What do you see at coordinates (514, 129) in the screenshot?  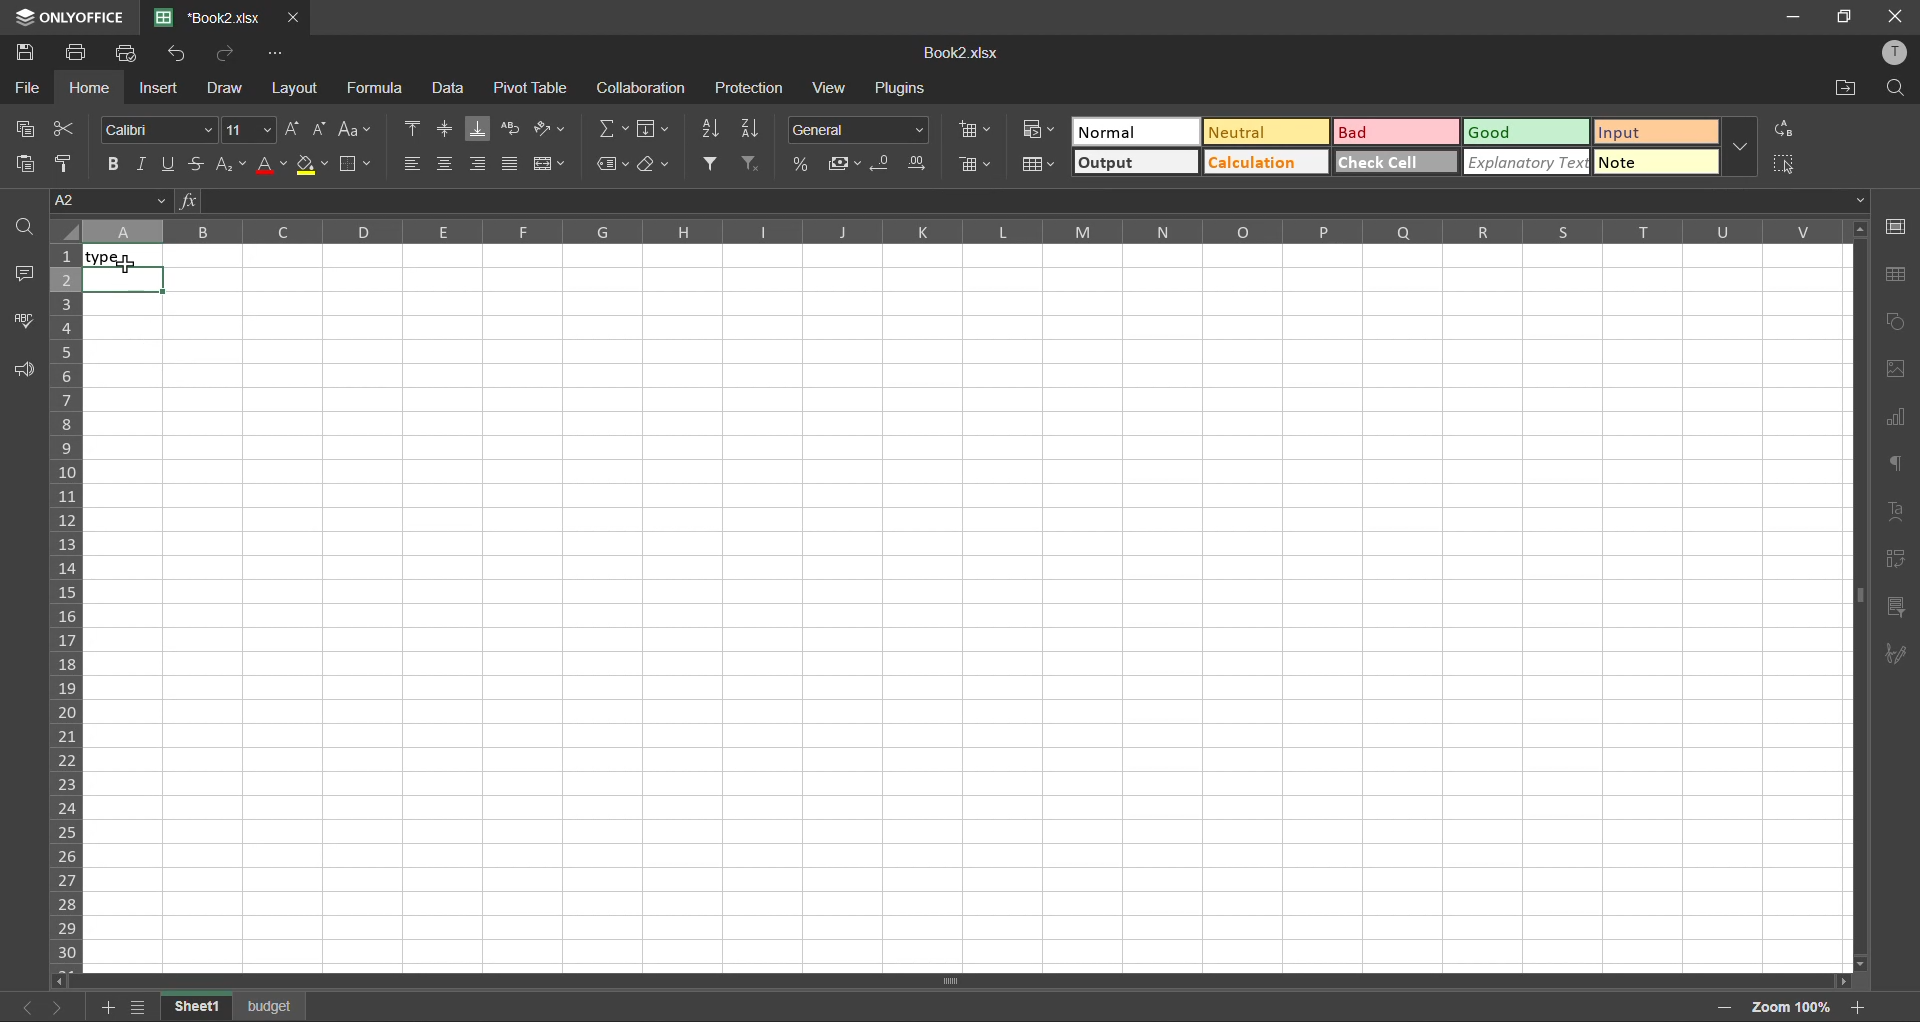 I see `wrap text` at bounding box center [514, 129].